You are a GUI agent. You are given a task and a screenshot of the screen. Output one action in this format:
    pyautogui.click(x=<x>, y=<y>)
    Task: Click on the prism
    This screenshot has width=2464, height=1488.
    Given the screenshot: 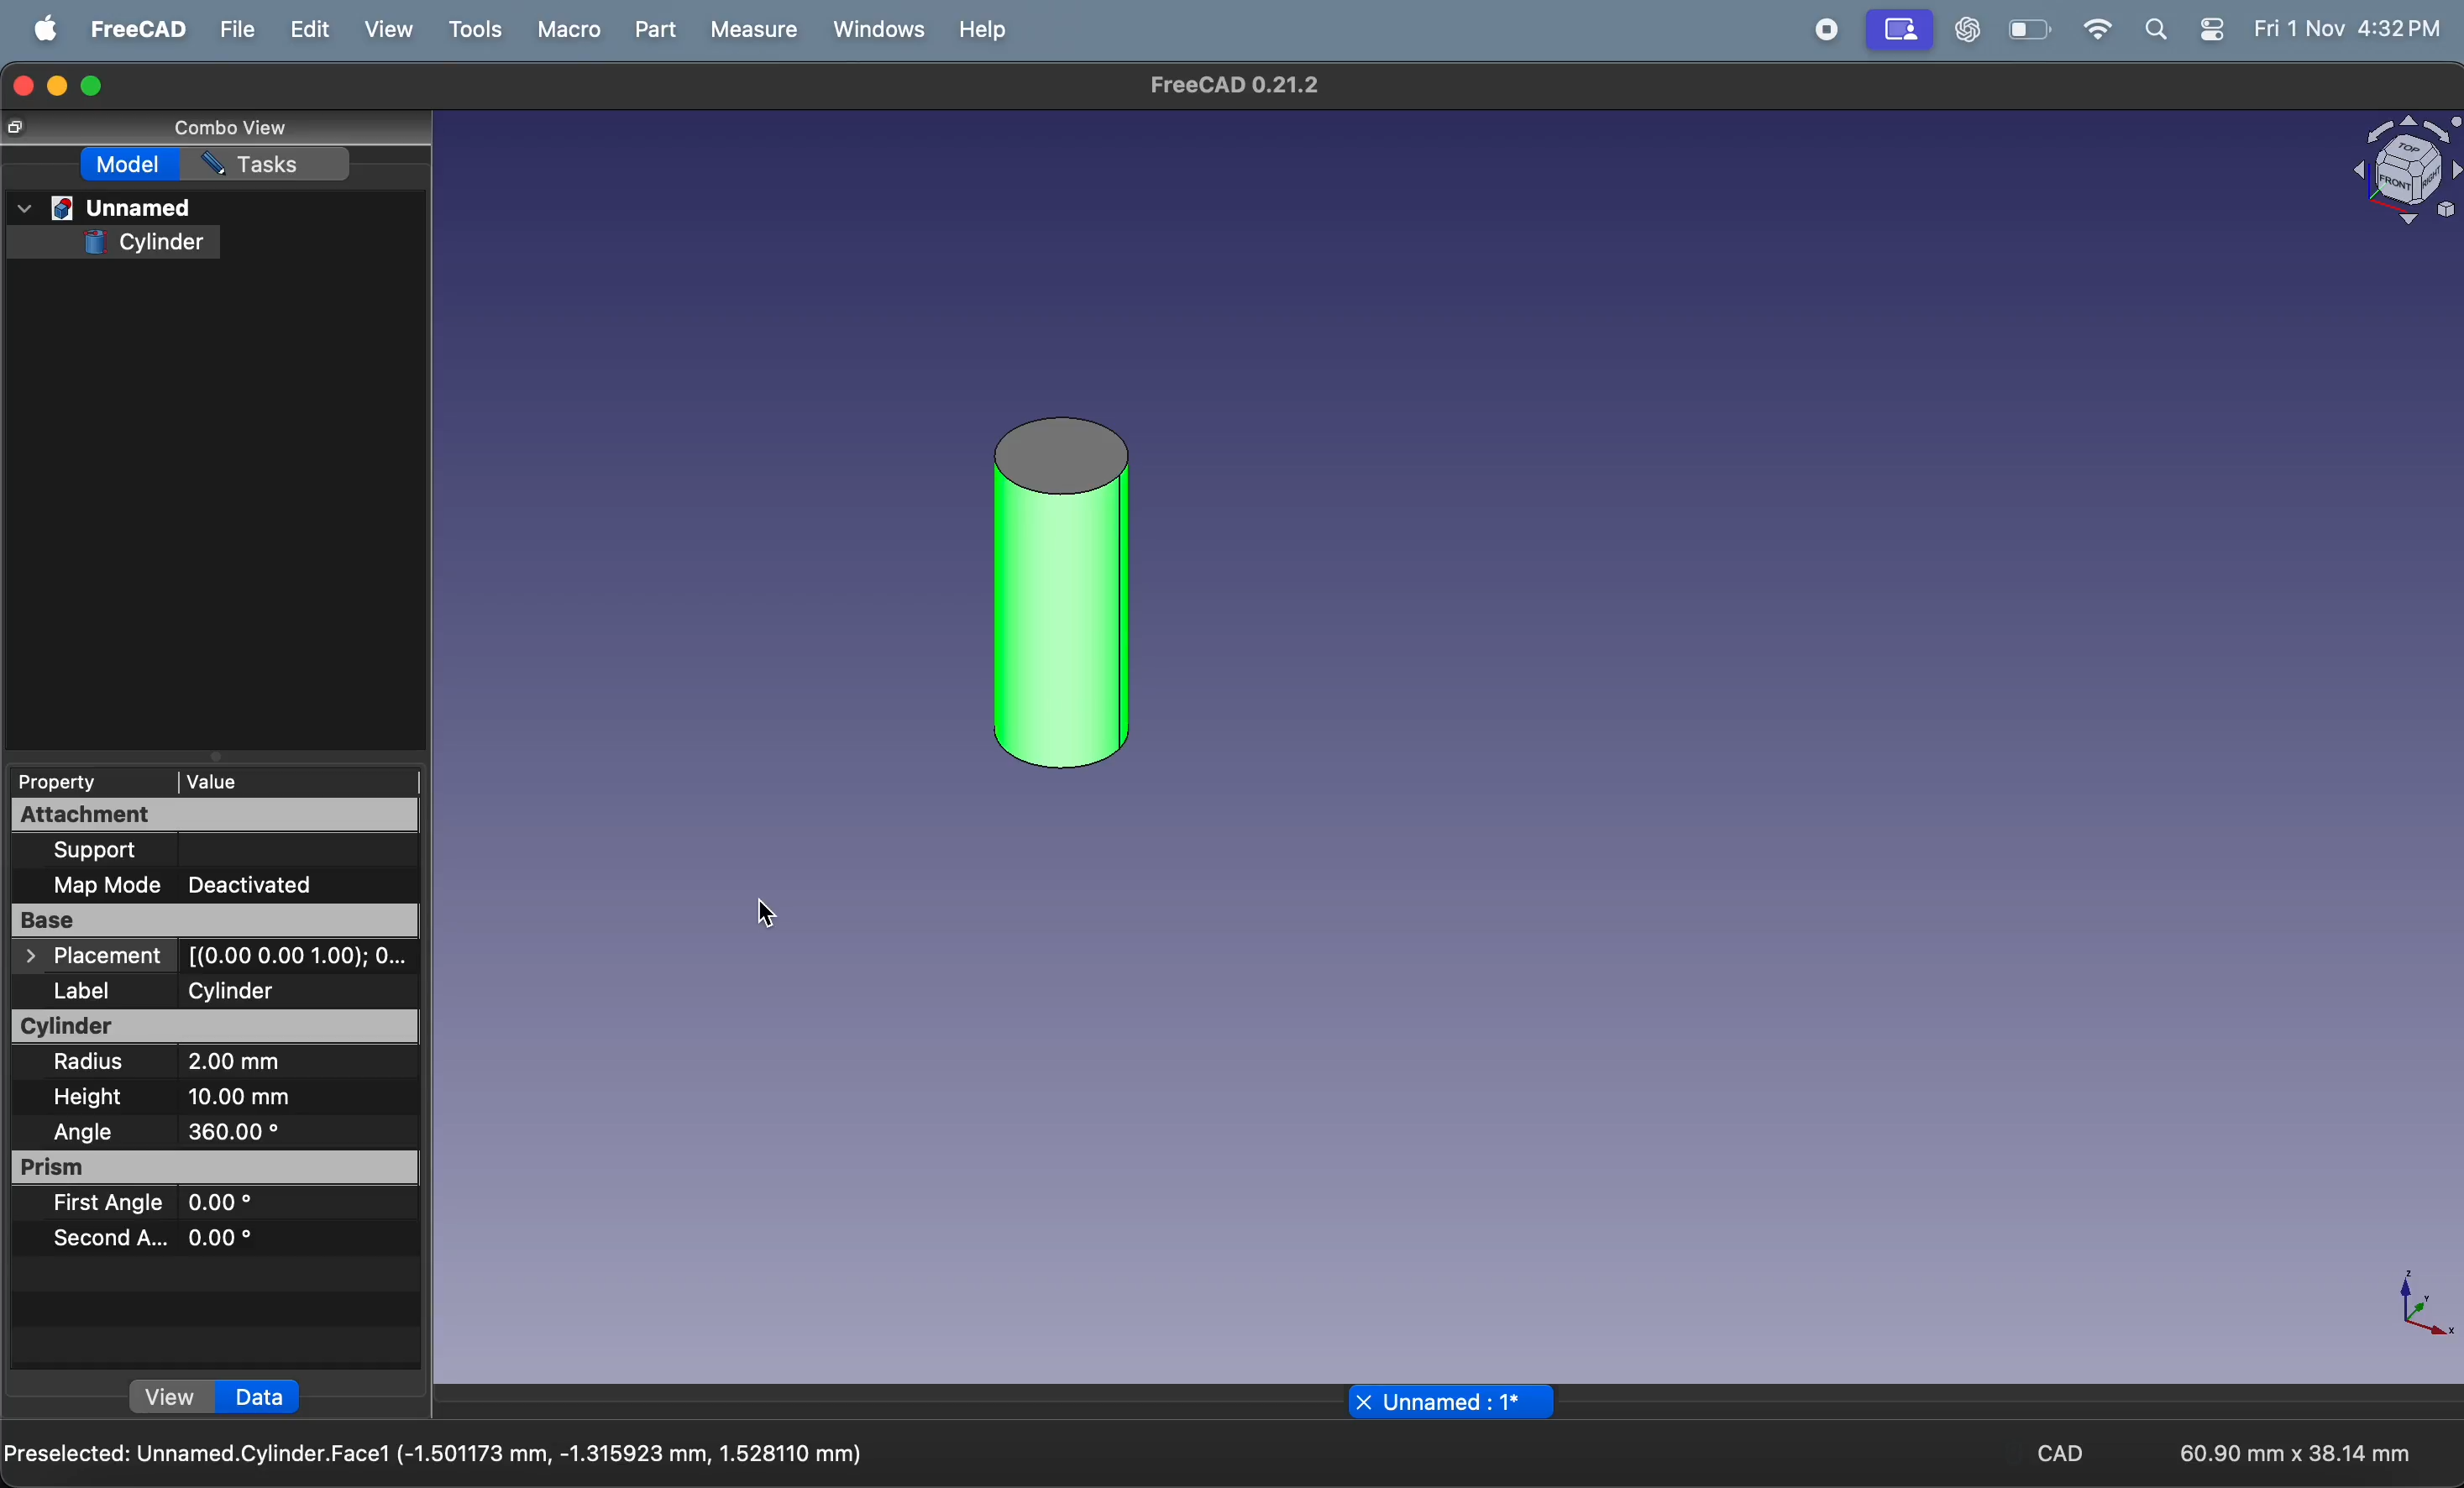 What is the action you would take?
    pyautogui.click(x=219, y=1168)
    